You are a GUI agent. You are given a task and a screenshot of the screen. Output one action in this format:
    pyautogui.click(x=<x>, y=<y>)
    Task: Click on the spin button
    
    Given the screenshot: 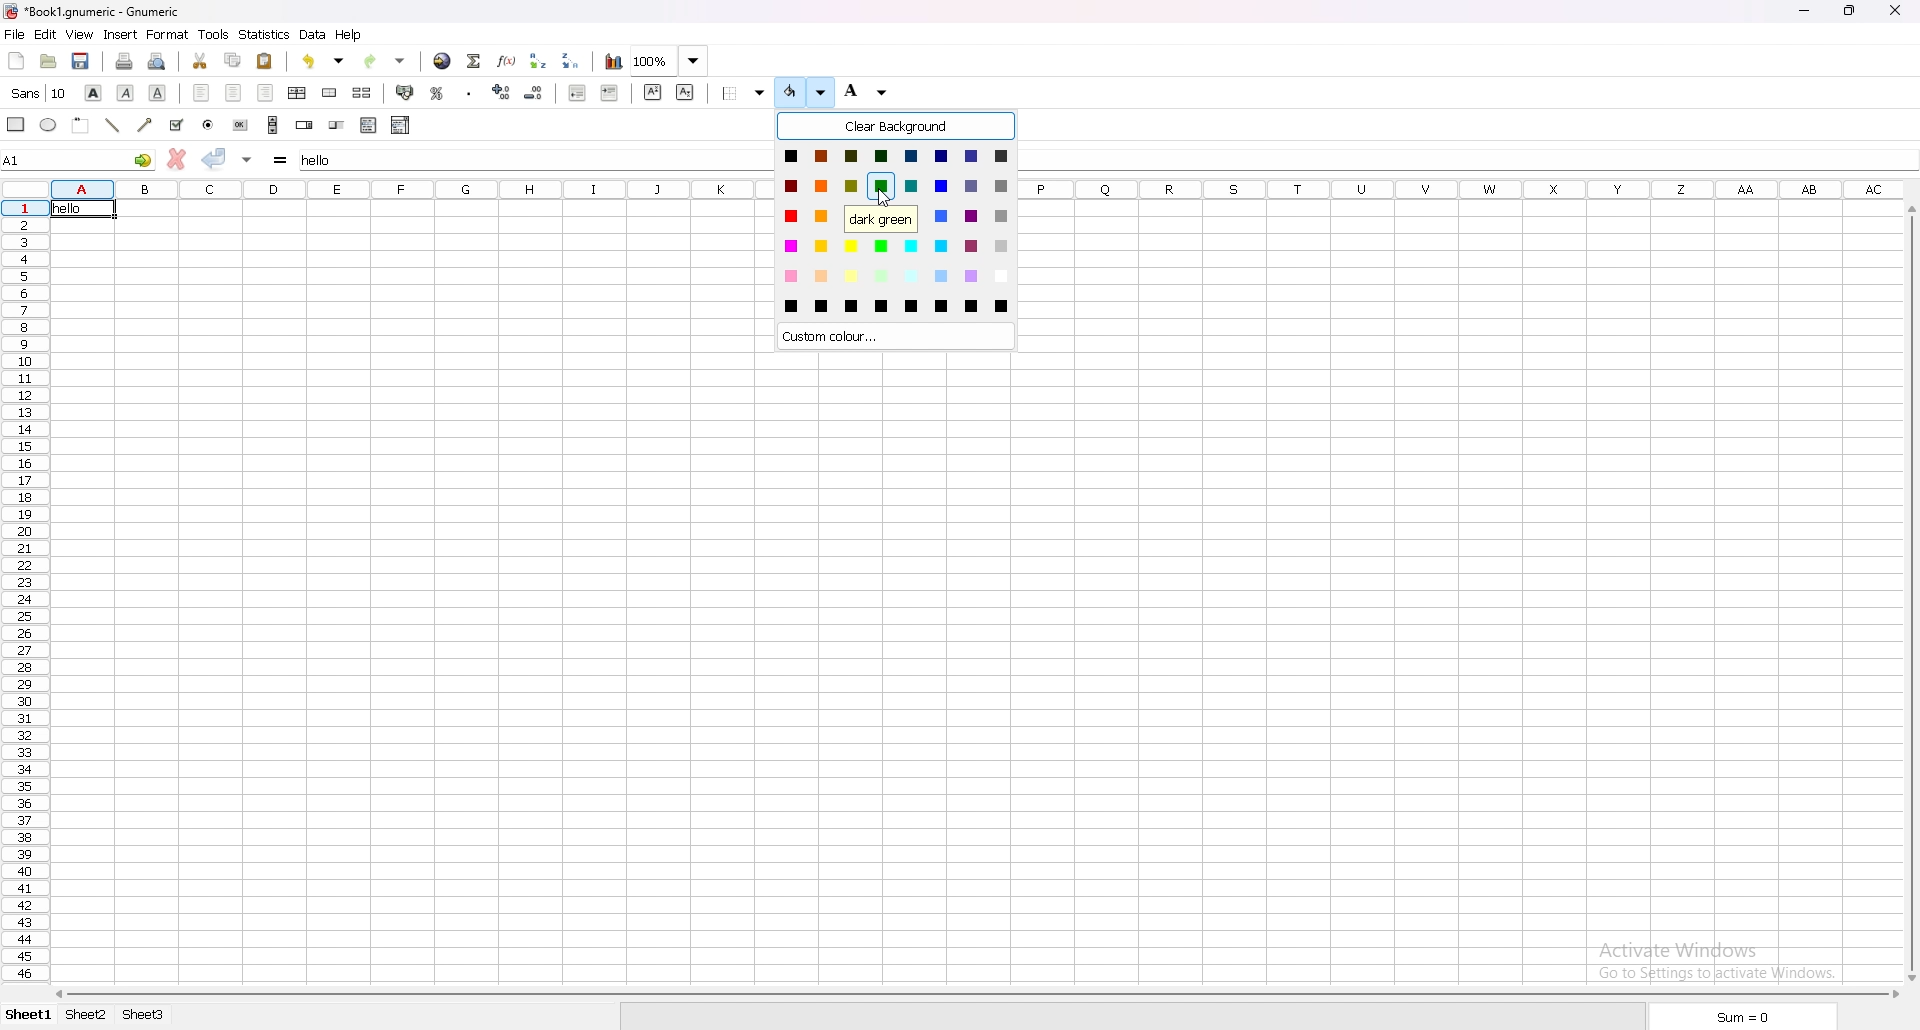 What is the action you would take?
    pyautogui.click(x=303, y=125)
    